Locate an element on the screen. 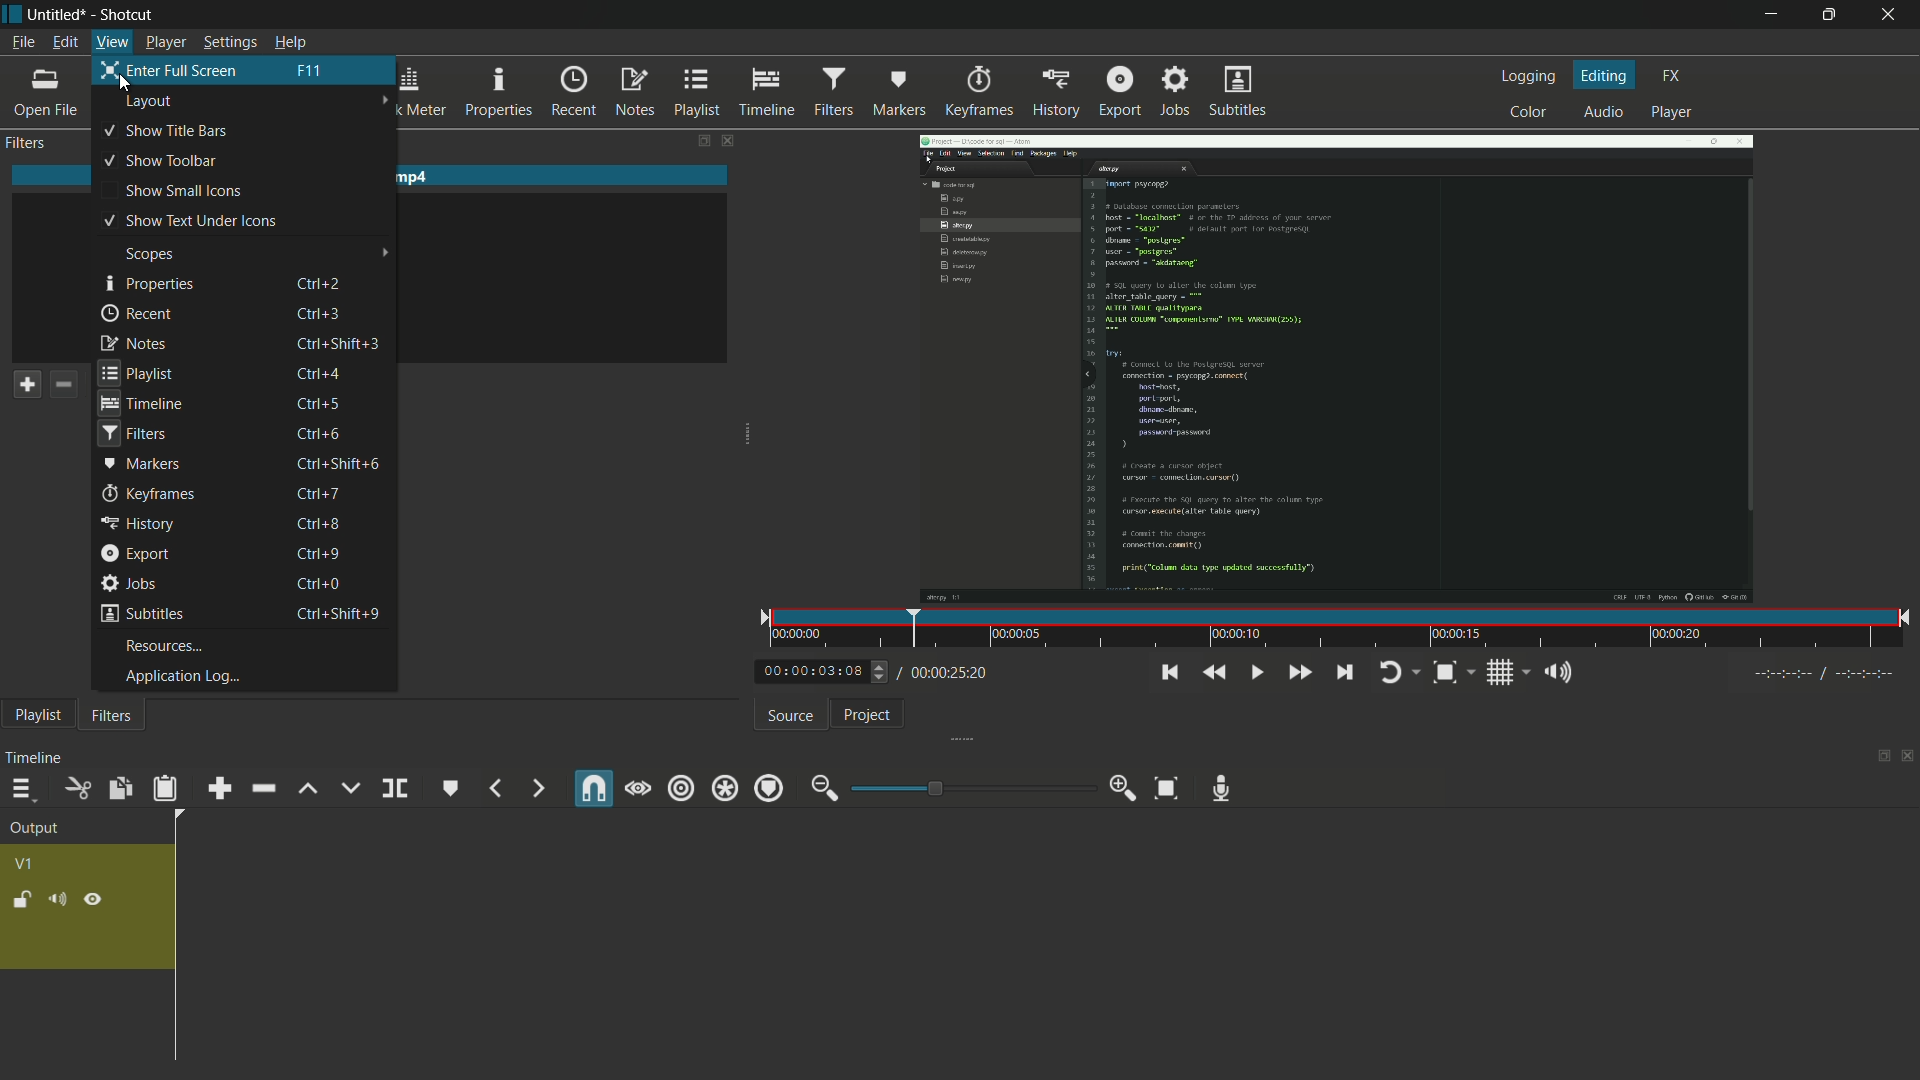  resources is located at coordinates (166, 646).